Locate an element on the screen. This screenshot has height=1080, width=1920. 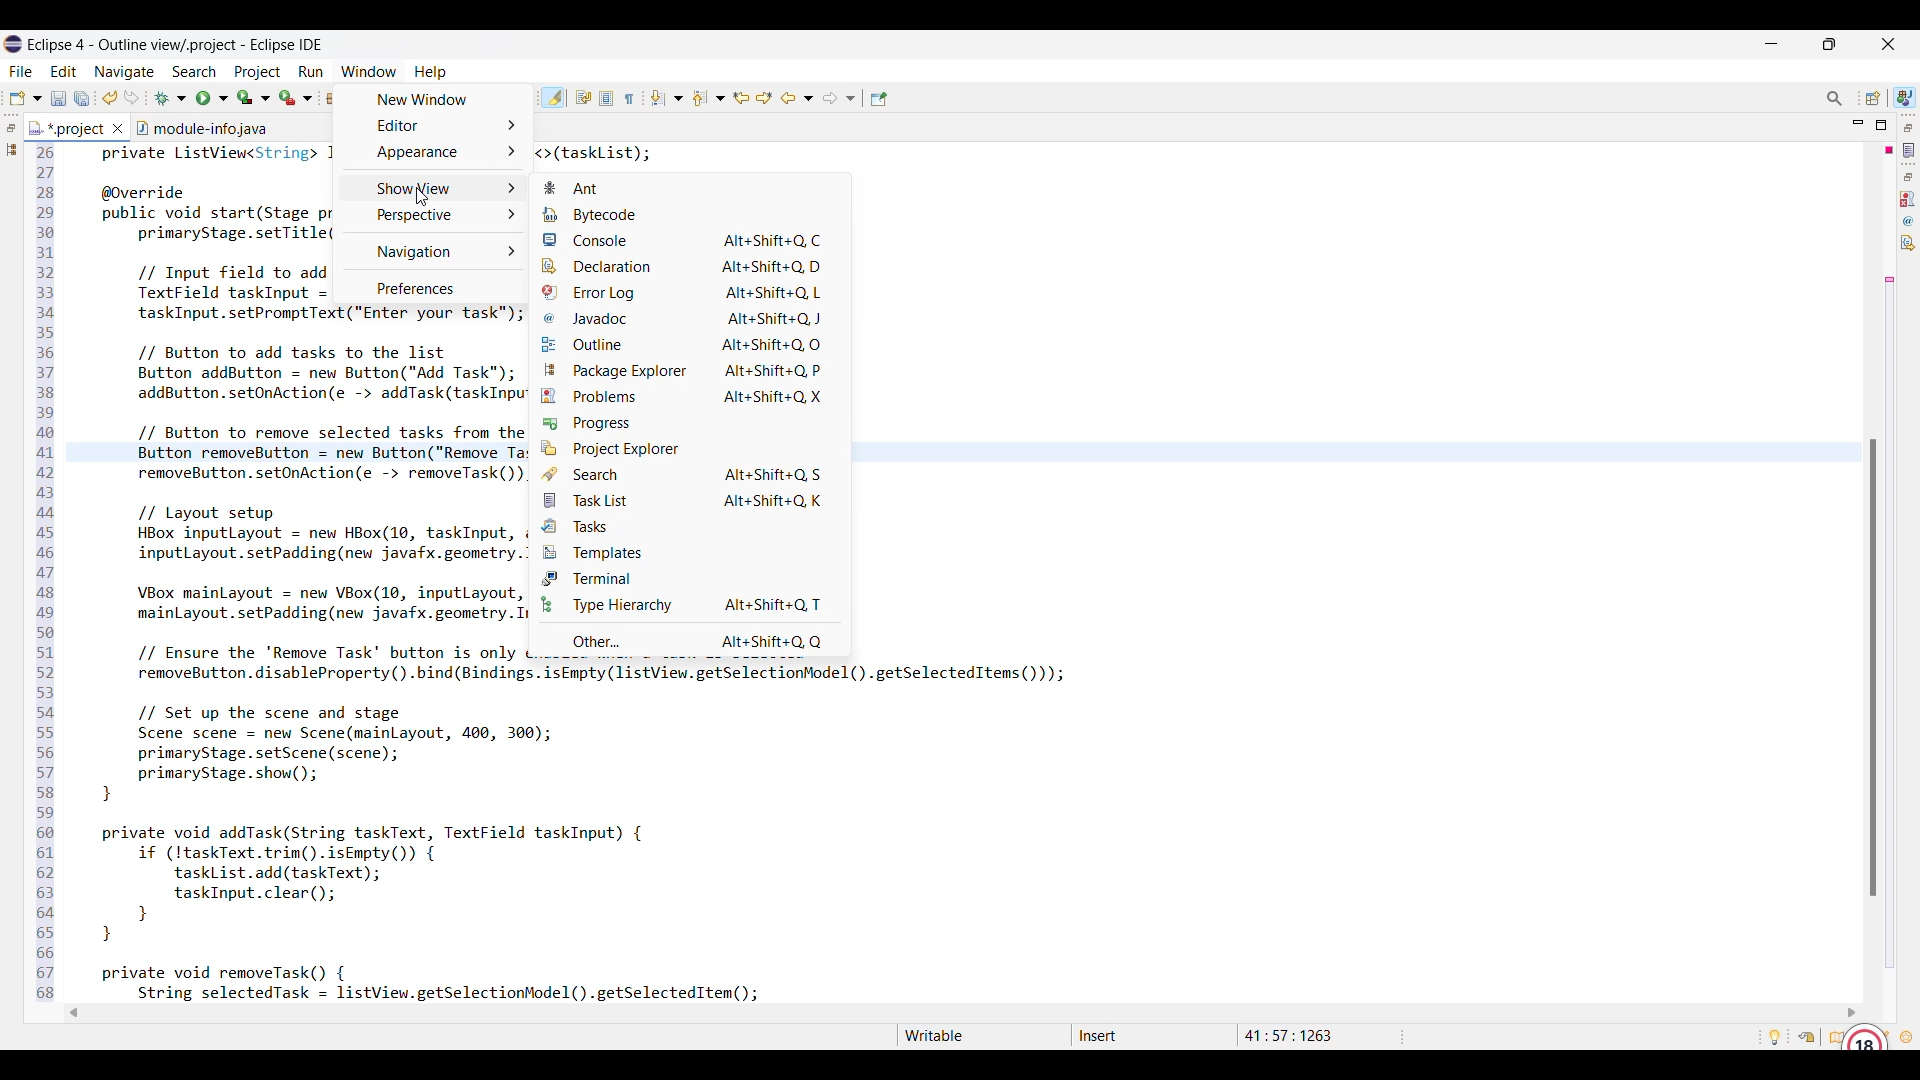
Project explorer is located at coordinates (689, 448).